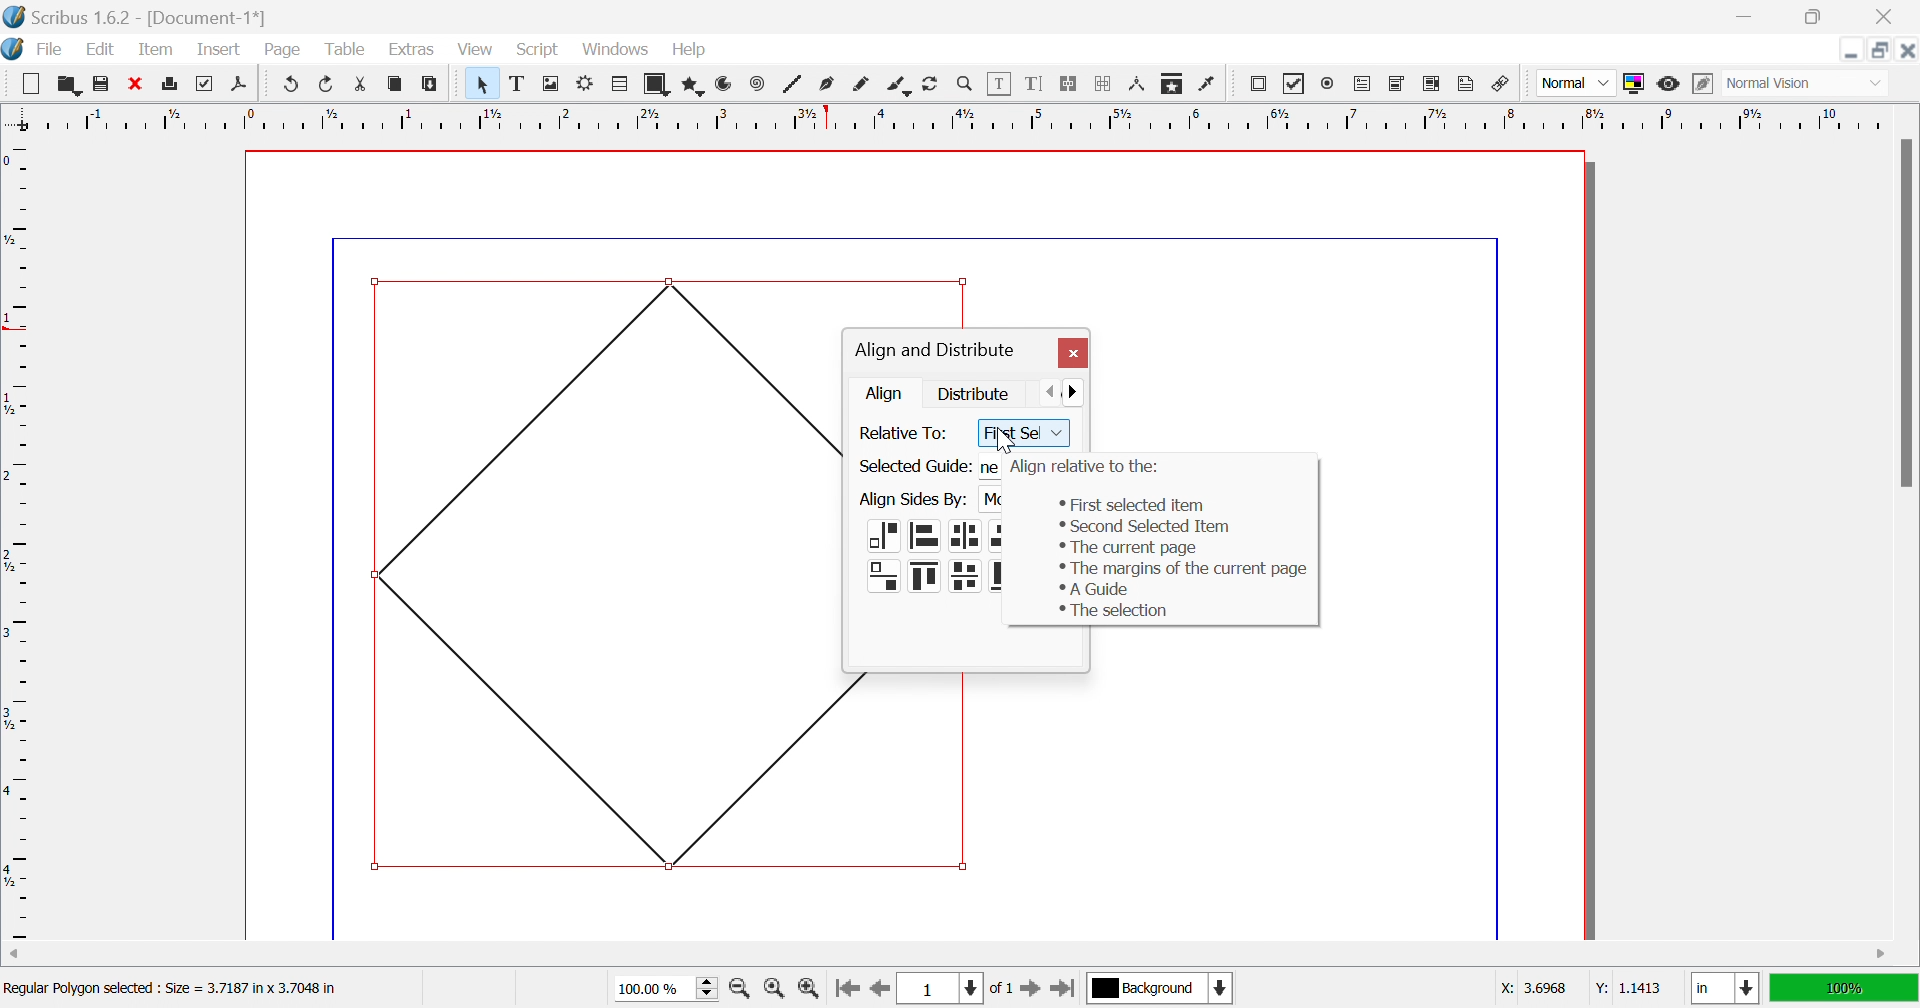 This screenshot has width=1920, height=1008. What do you see at coordinates (991, 503) in the screenshot?
I see `M` at bounding box center [991, 503].